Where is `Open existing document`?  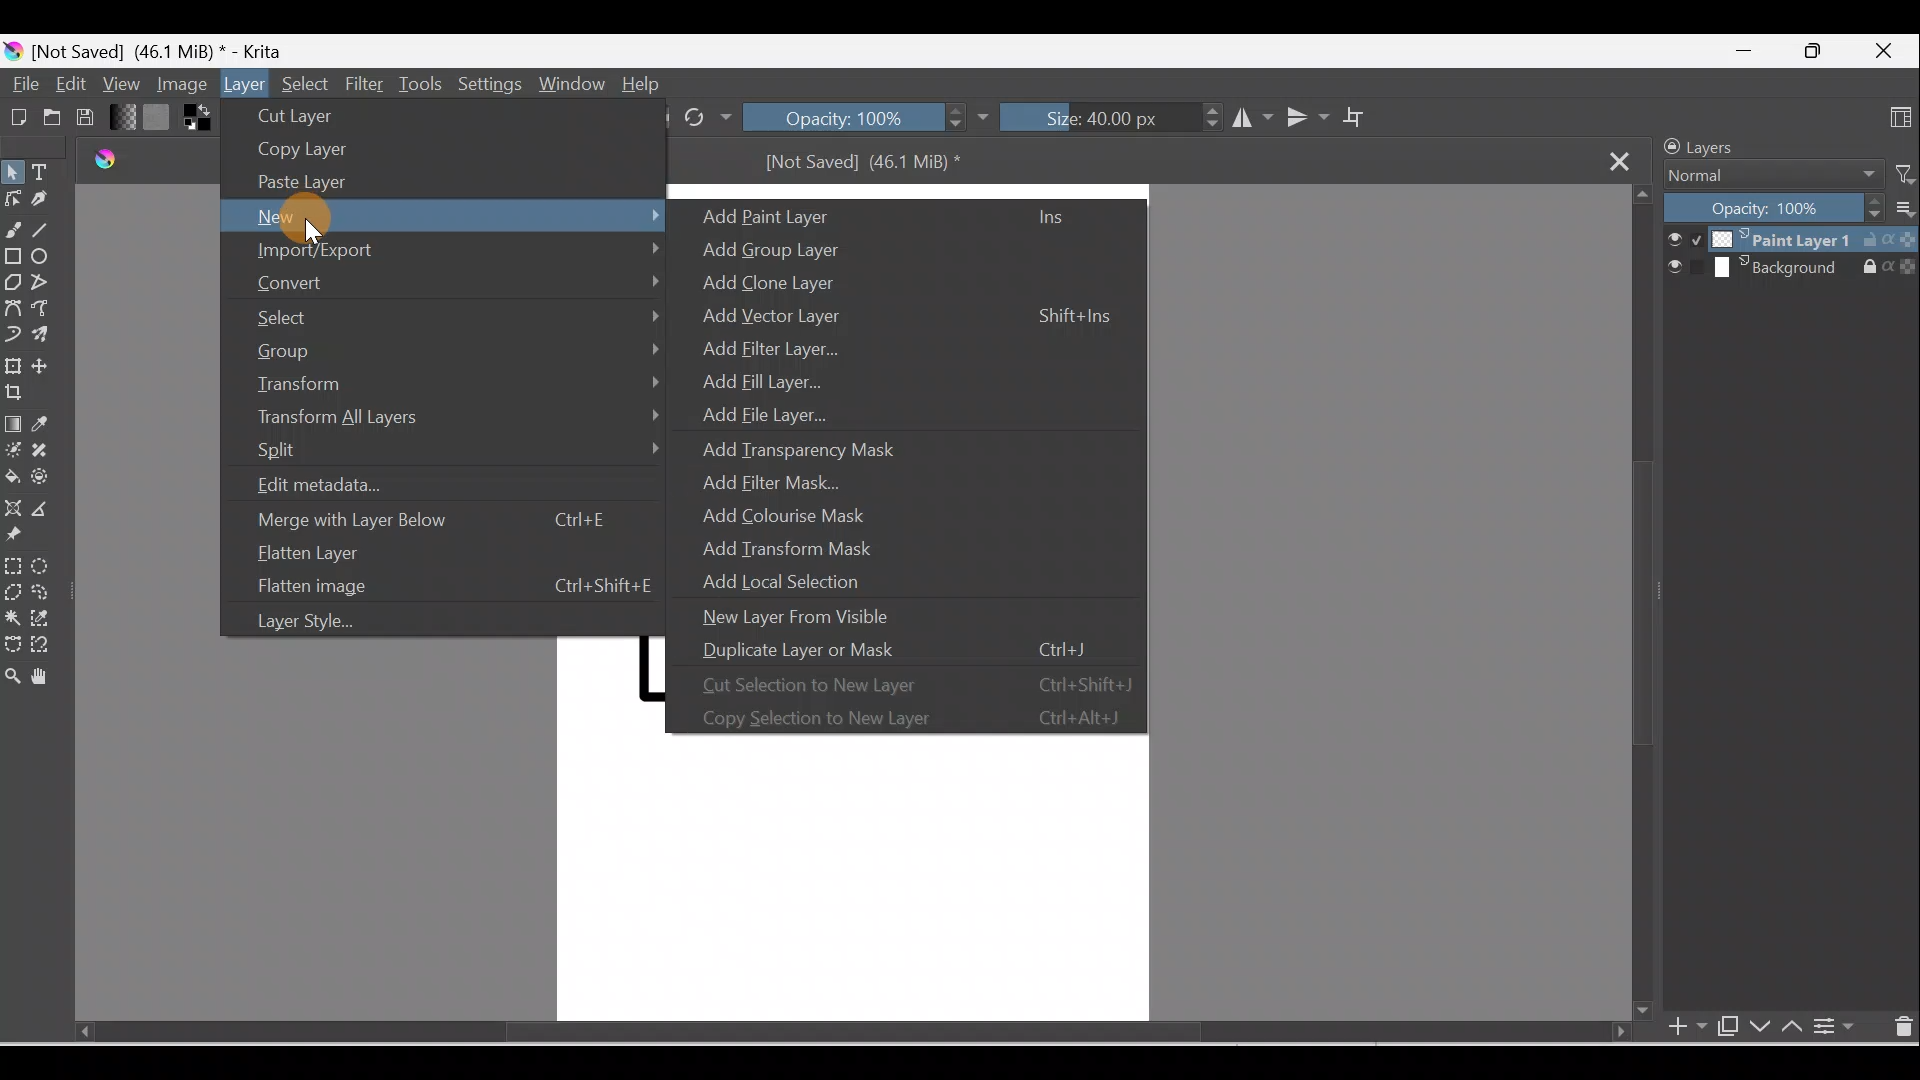 Open existing document is located at coordinates (50, 119).